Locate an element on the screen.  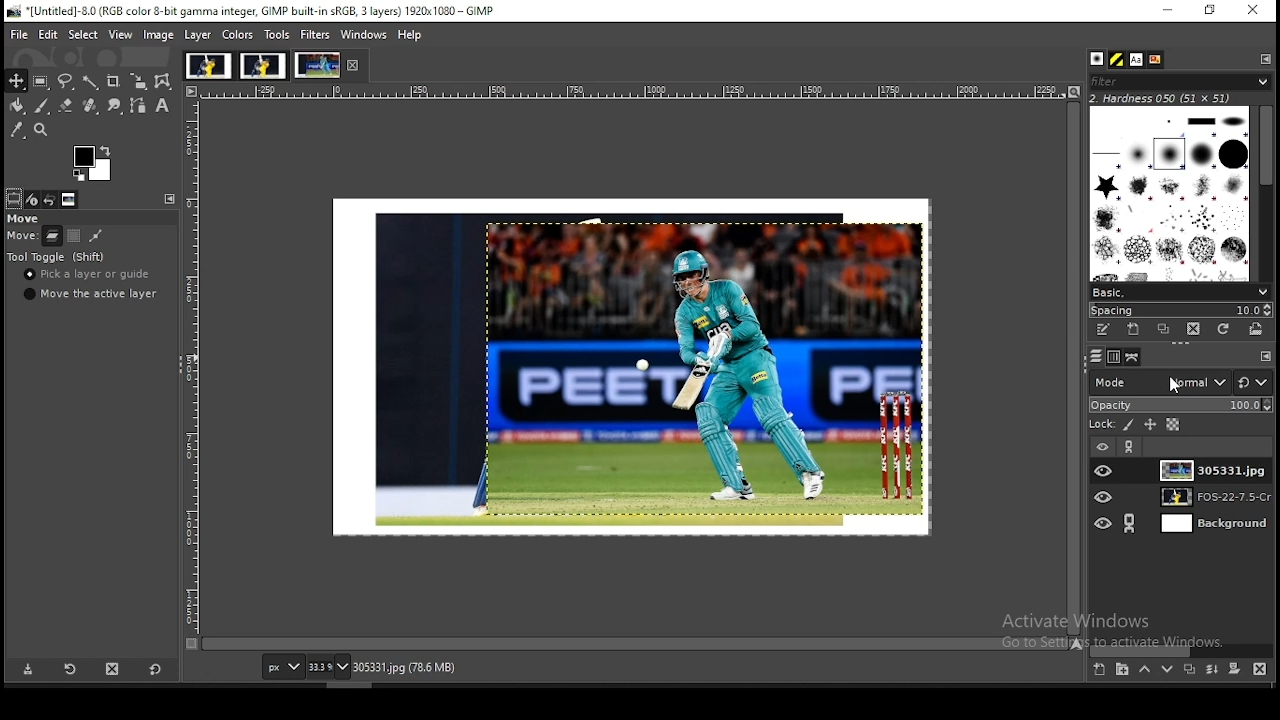
images is located at coordinates (70, 200).